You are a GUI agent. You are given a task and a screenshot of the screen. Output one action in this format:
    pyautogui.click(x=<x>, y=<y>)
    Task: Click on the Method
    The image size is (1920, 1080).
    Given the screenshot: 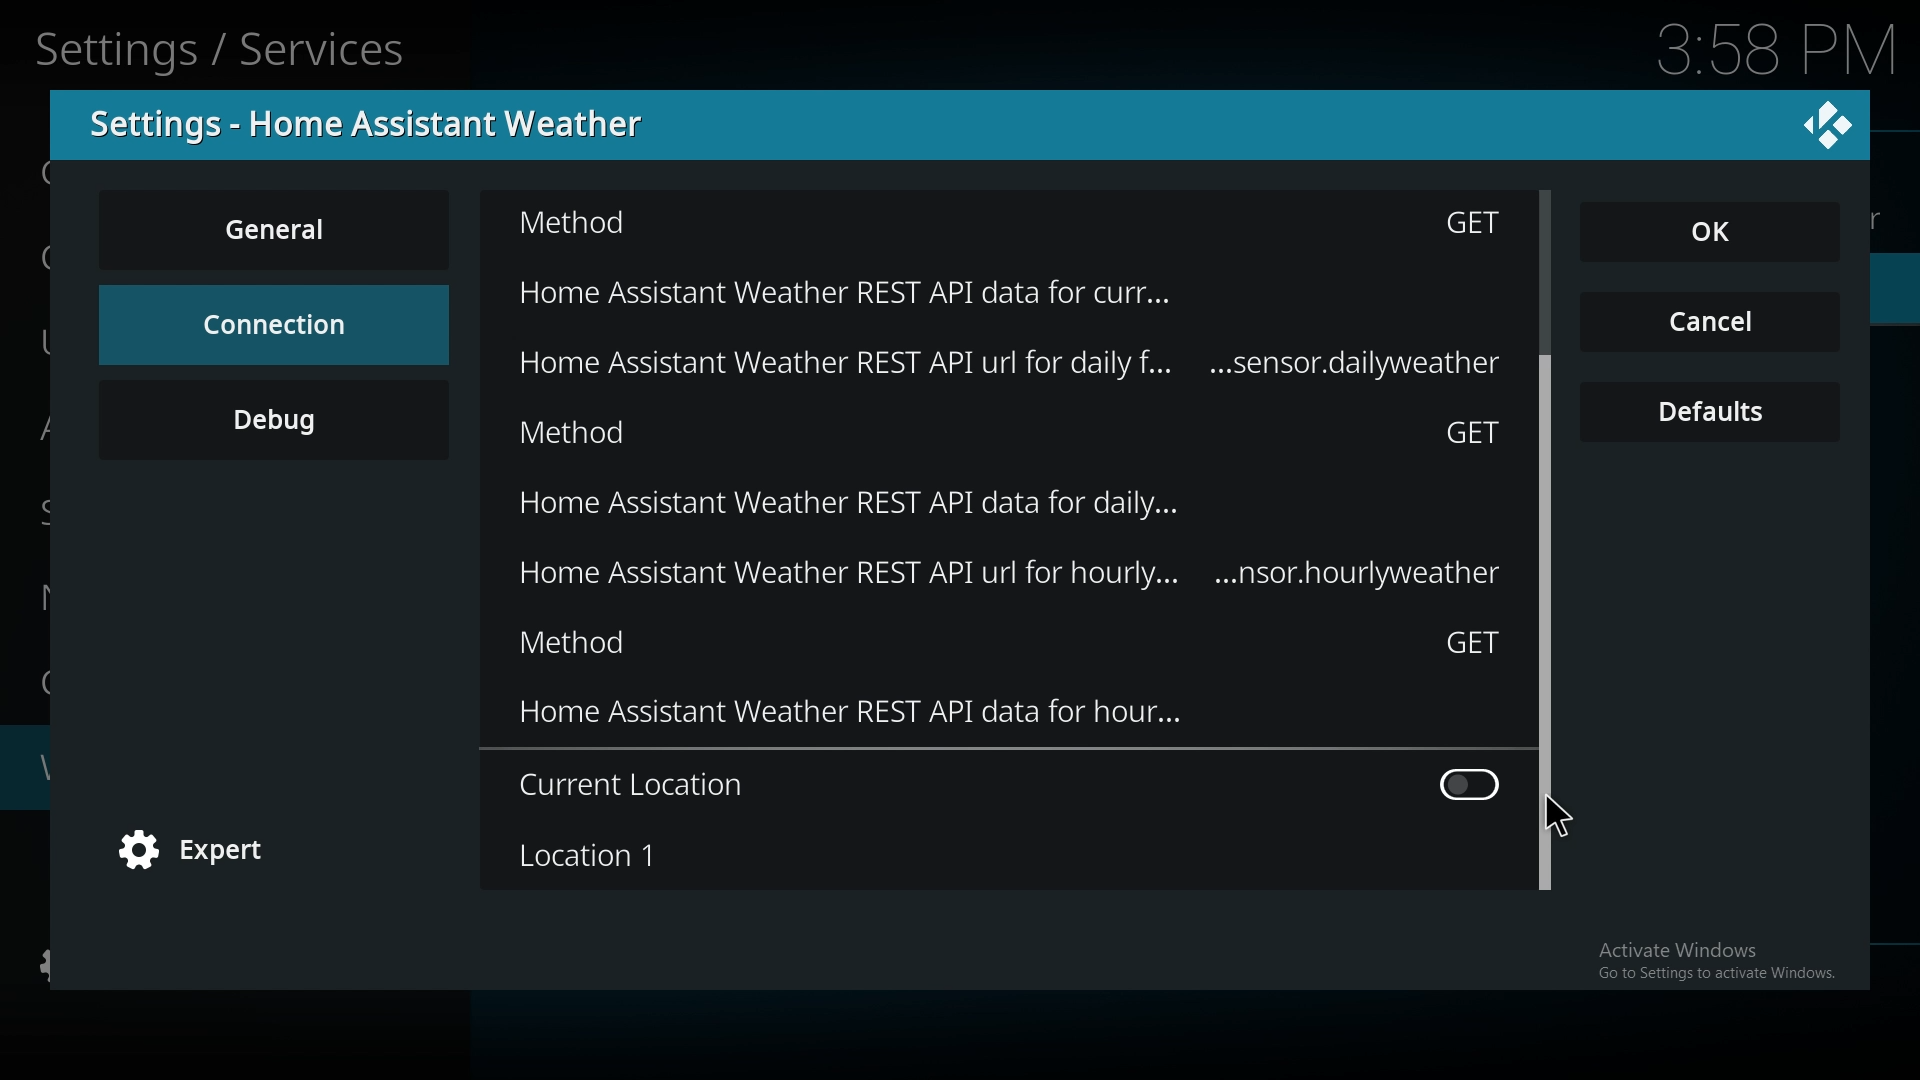 What is the action you would take?
    pyautogui.click(x=1003, y=227)
    